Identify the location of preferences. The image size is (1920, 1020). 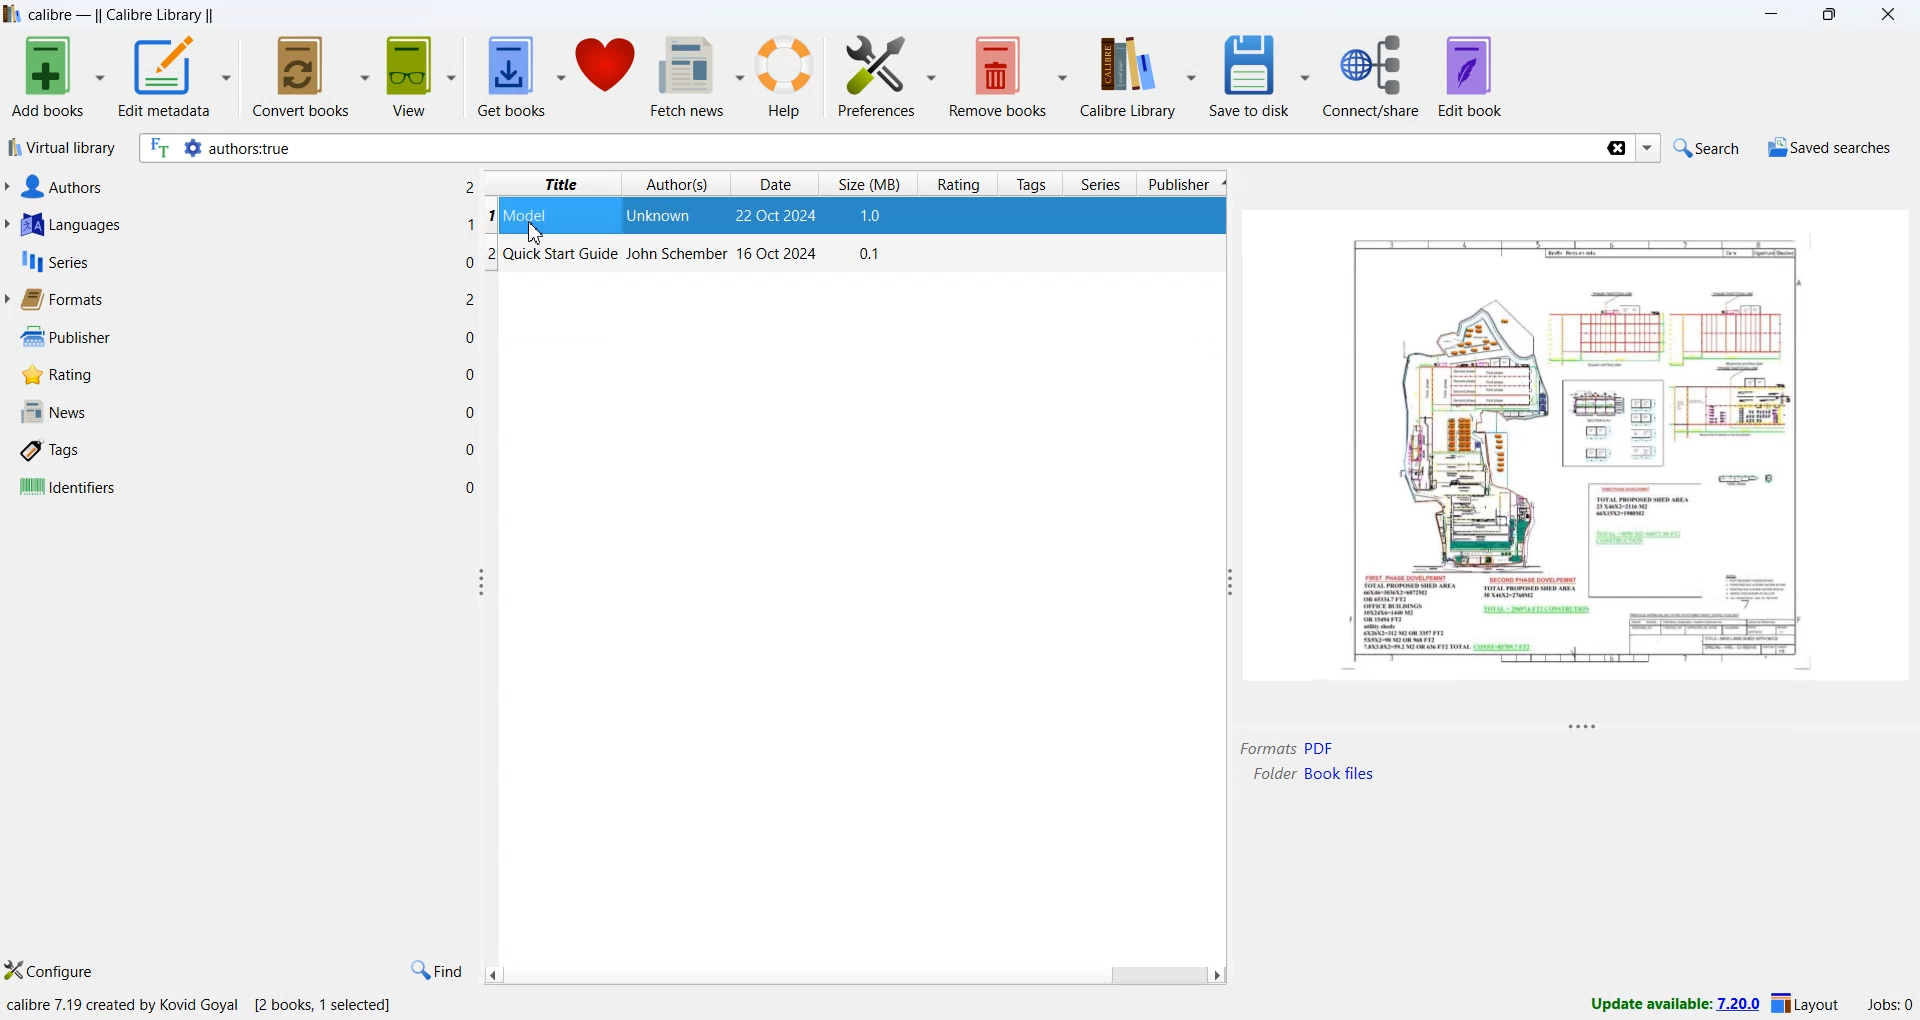
(887, 77).